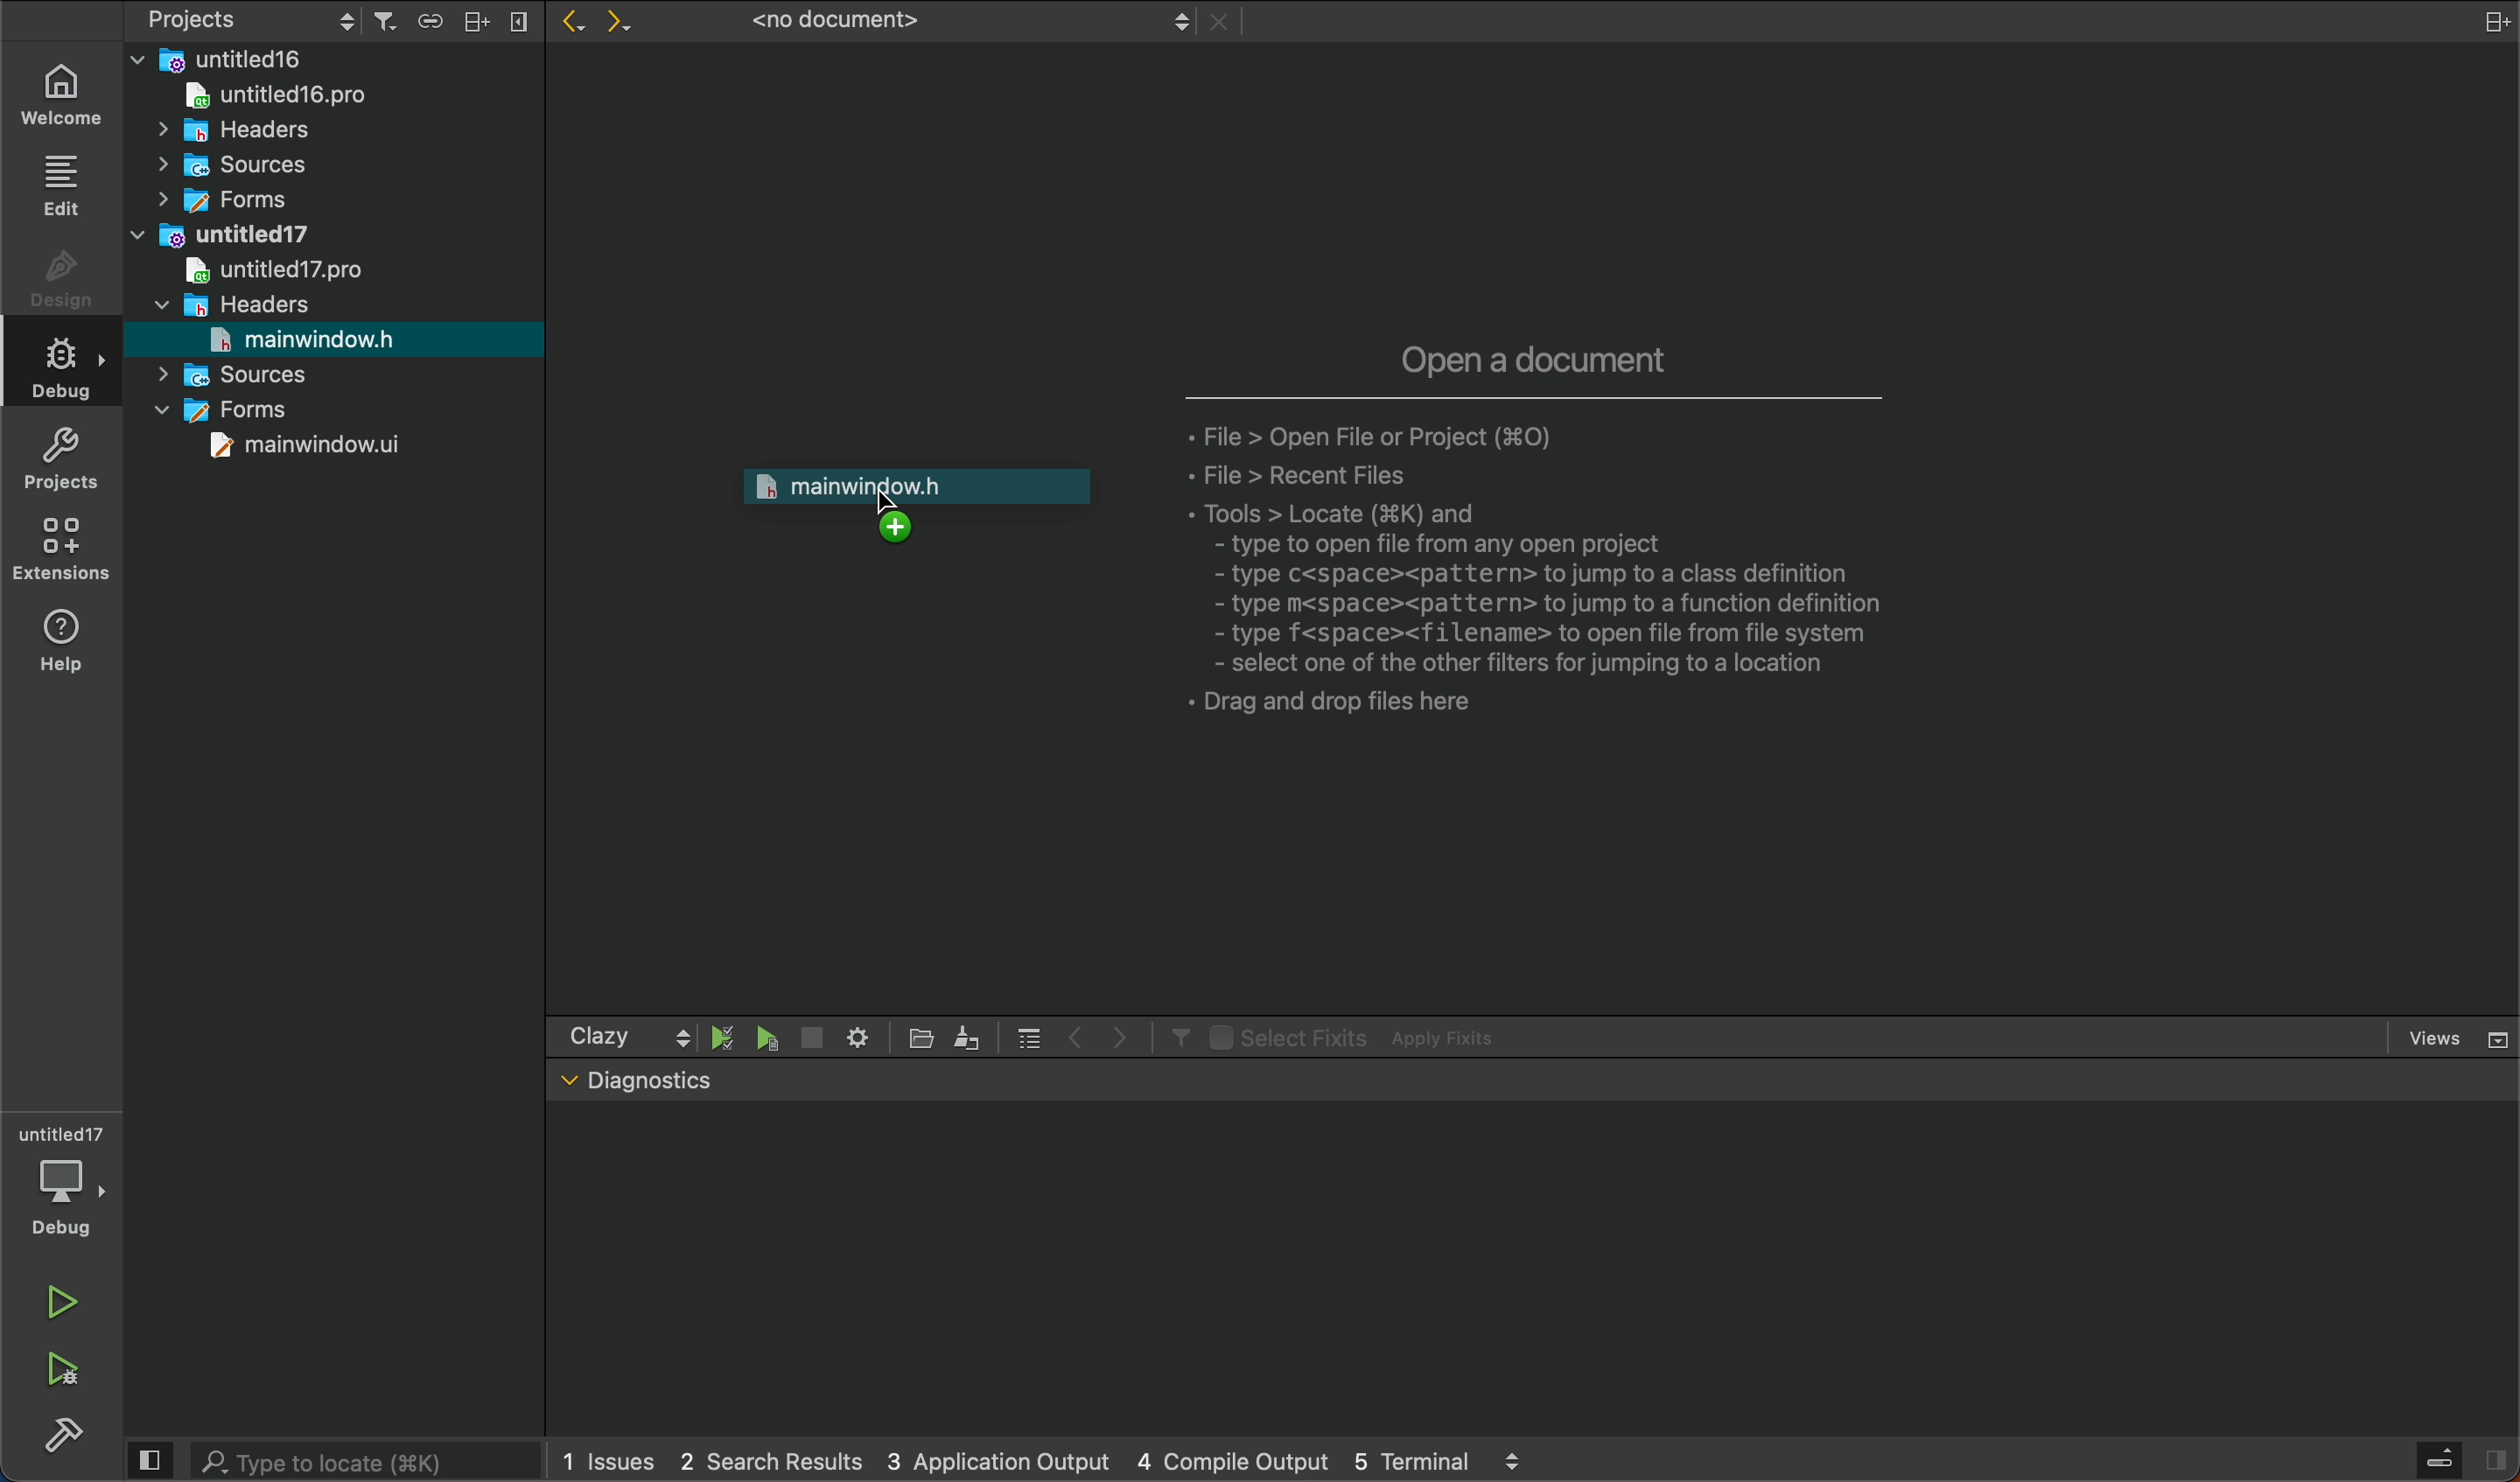  What do you see at coordinates (994, 1457) in the screenshot?
I see `3 Application Output` at bounding box center [994, 1457].